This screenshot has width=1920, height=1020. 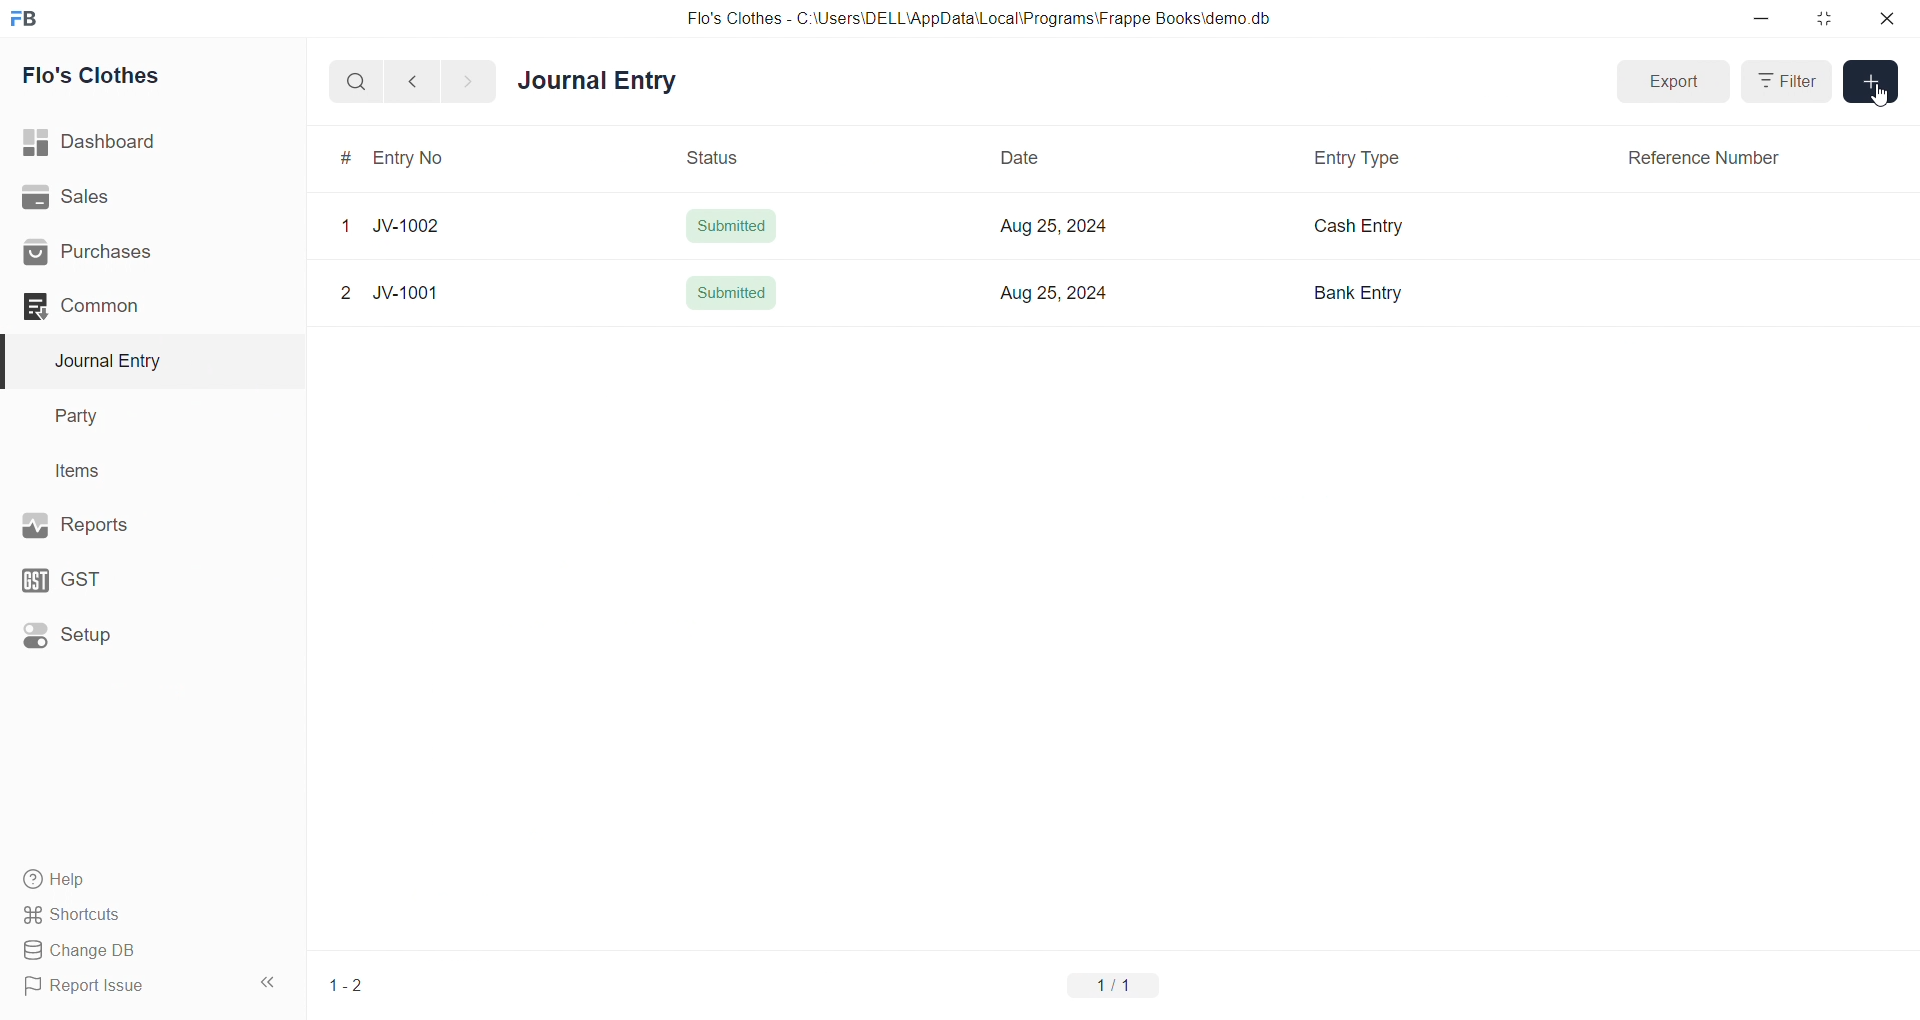 What do you see at coordinates (1356, 293) in the screenshot?
I see `Bank Entry` at bounding box center [1356, 293].